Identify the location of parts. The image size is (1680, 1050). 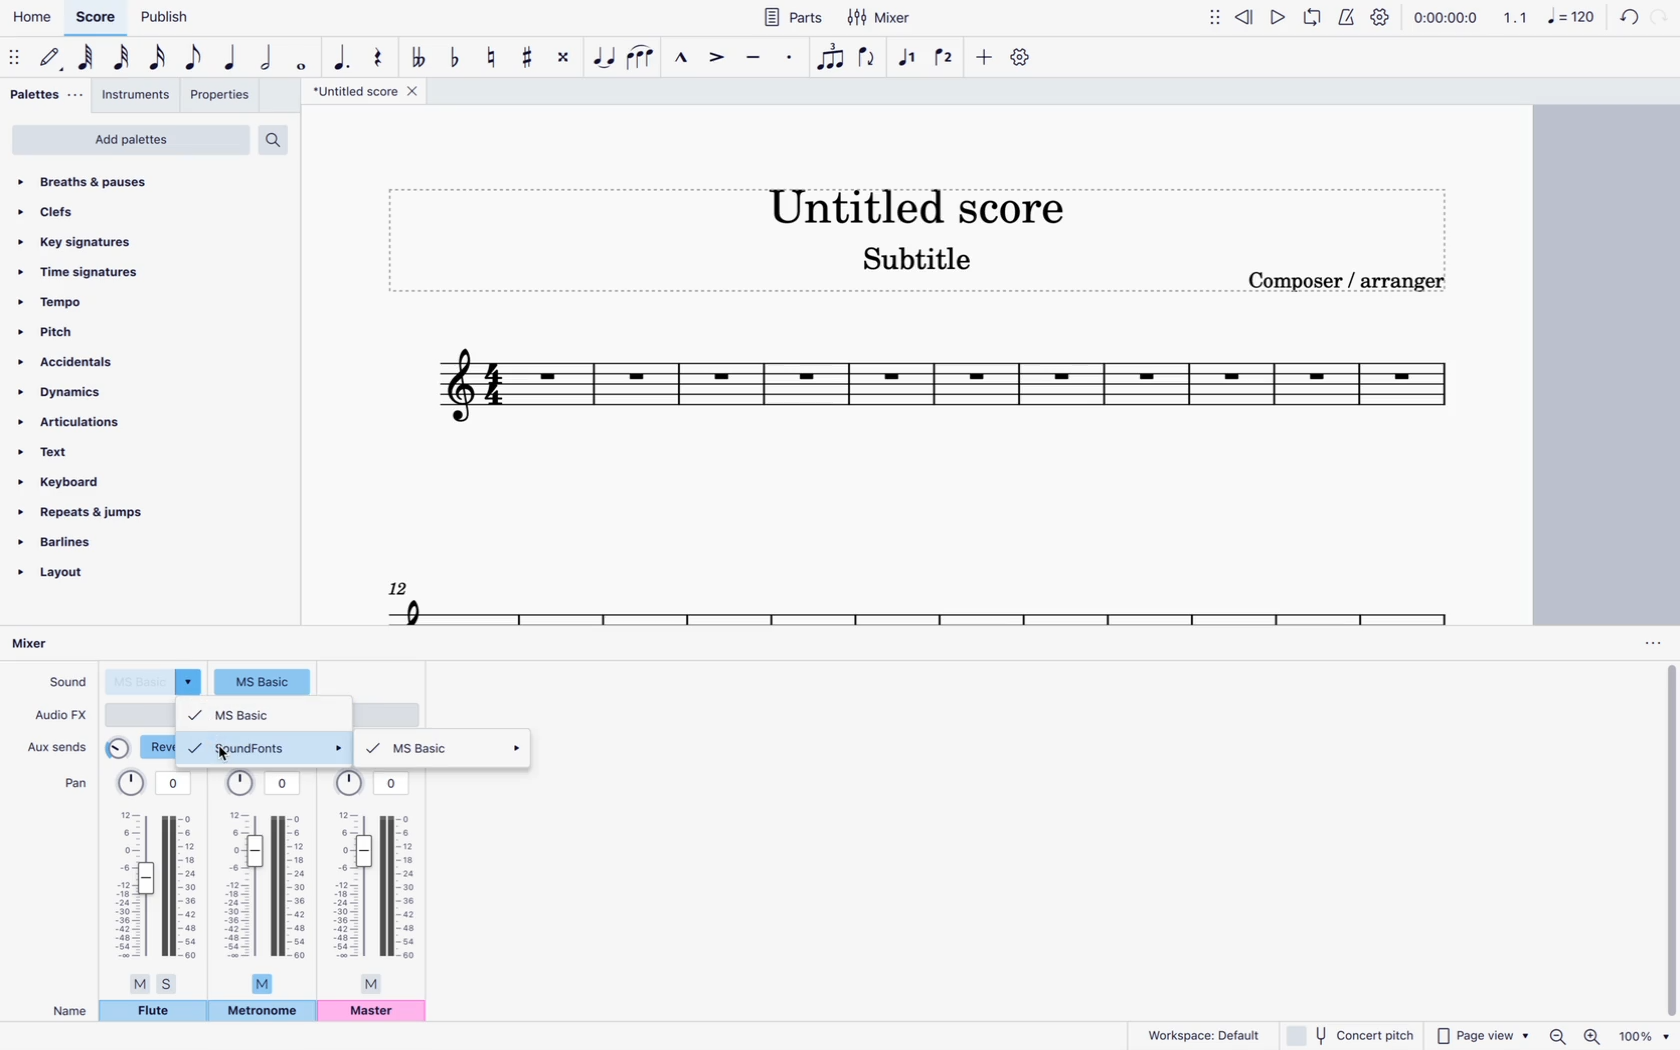
(792, 16).